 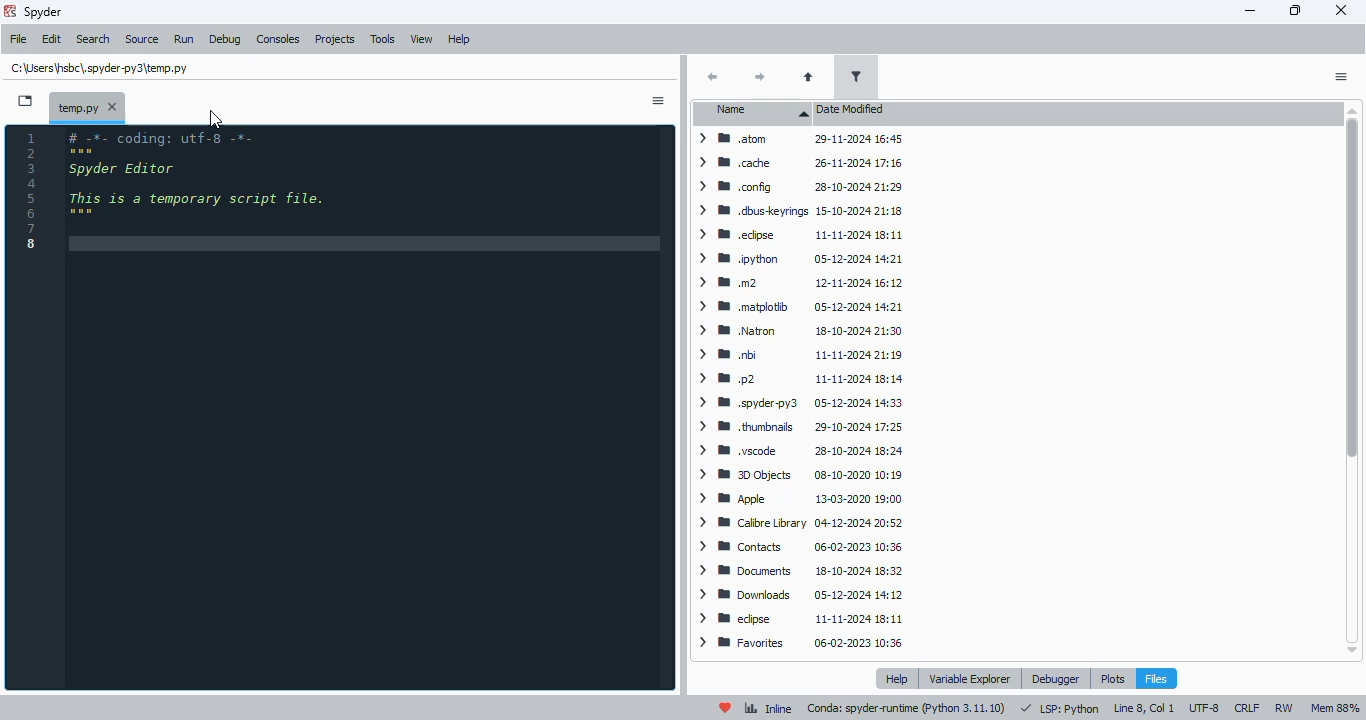 What do you see at coordinates (1058, 679) in the screenshot?
I see `debugger` at bounding box center [1058, 679].